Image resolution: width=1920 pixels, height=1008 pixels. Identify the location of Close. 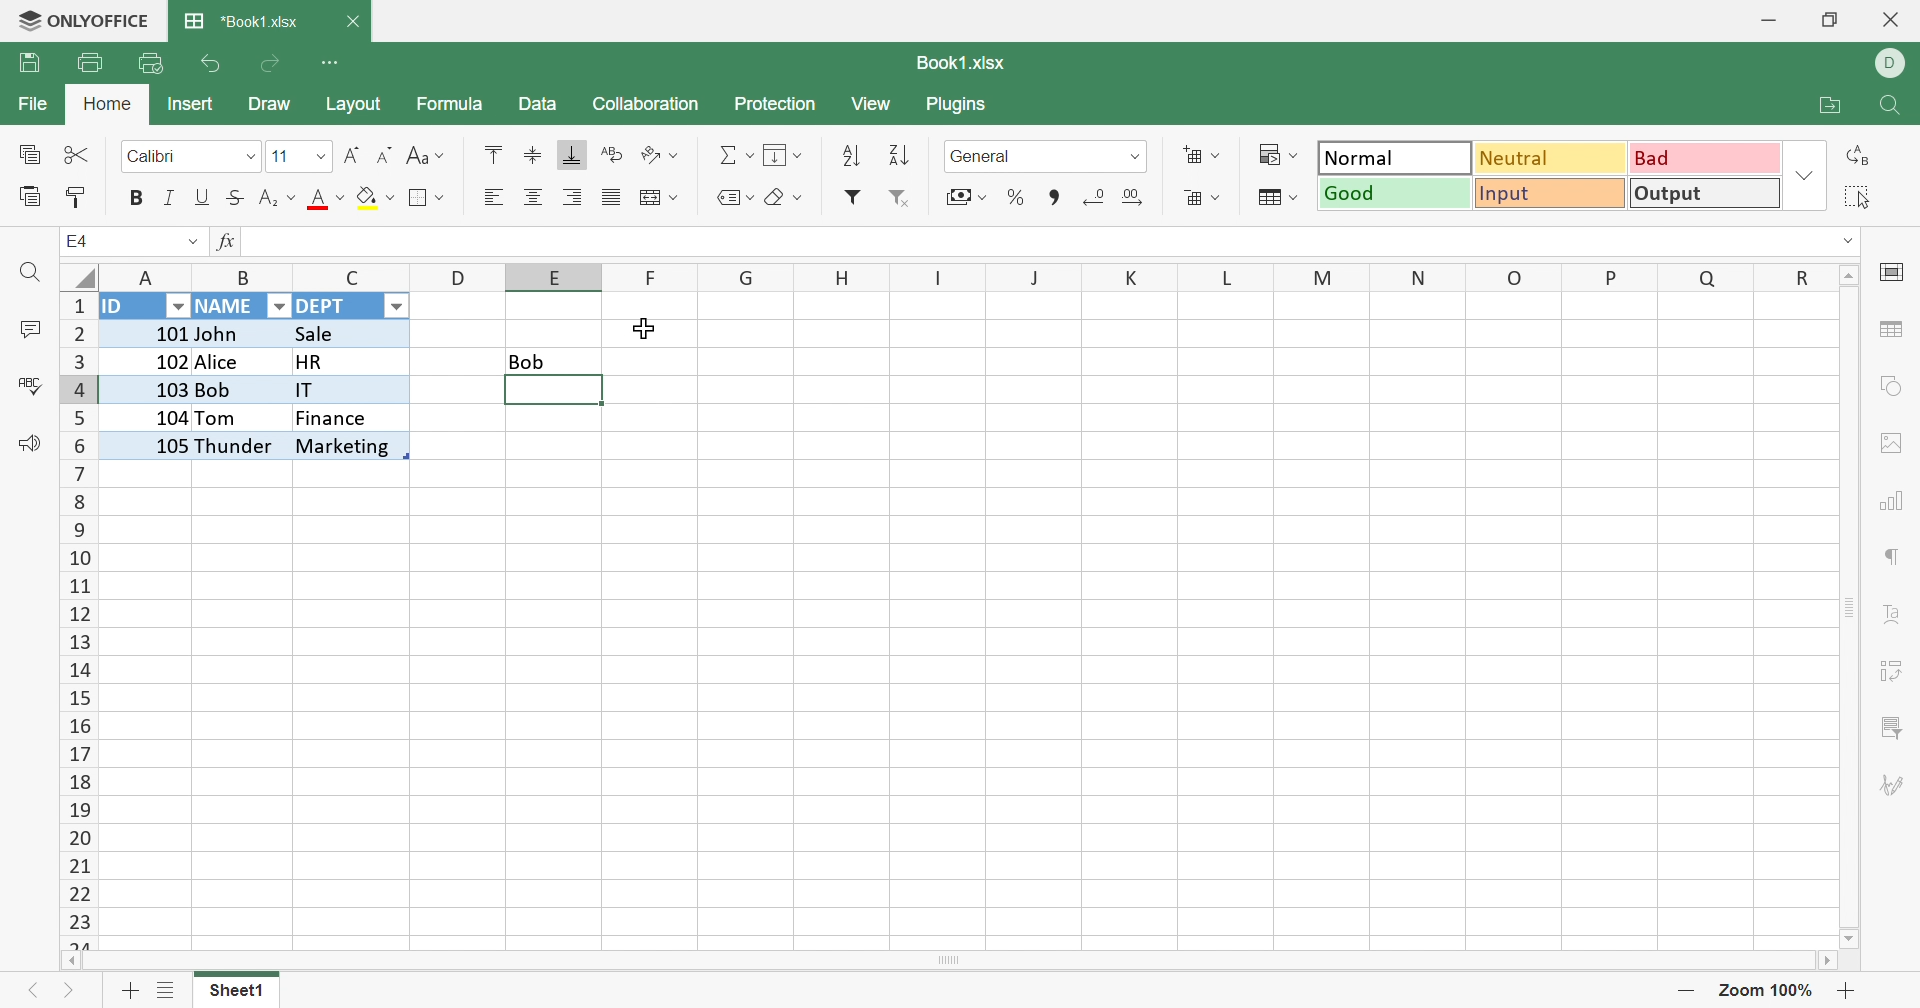
(356, 19).